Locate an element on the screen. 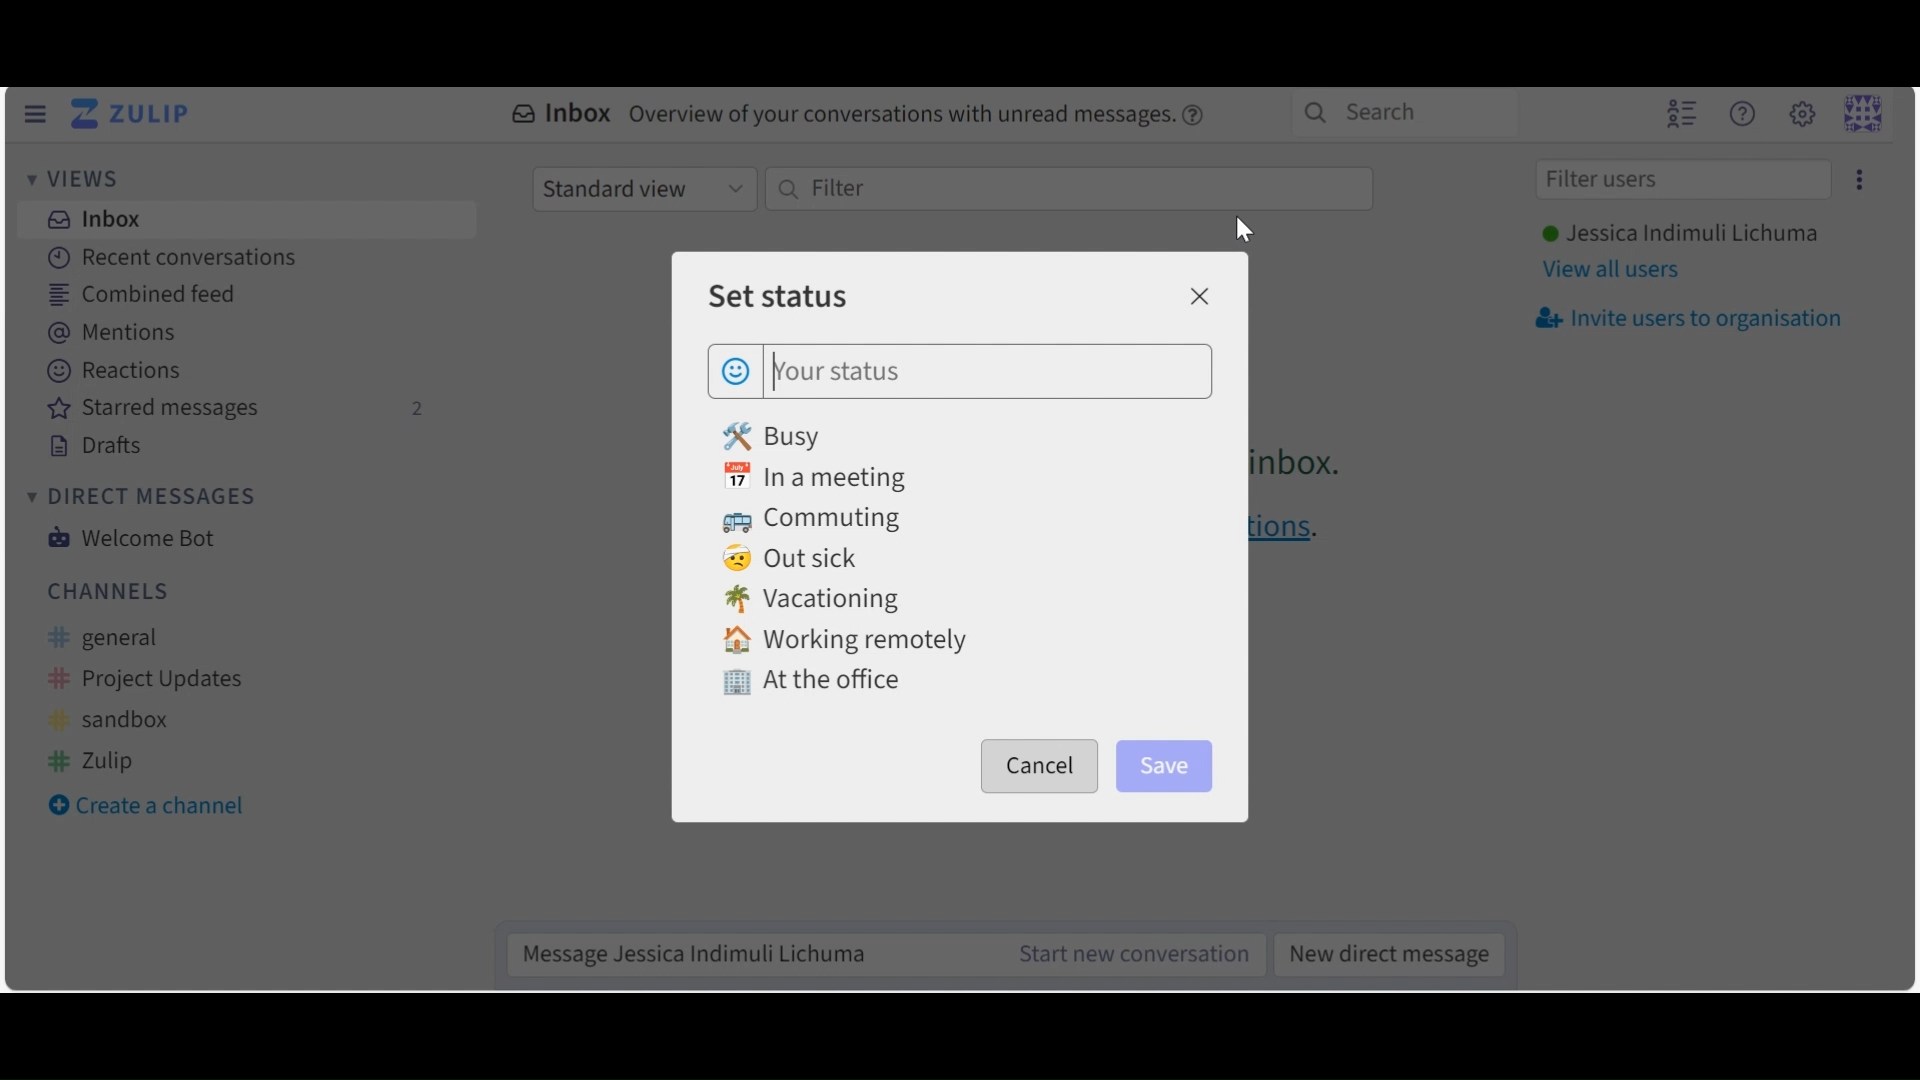 The width and height of the screenshot is (1920, 1080). Search is located at coordinates (1400, 112).